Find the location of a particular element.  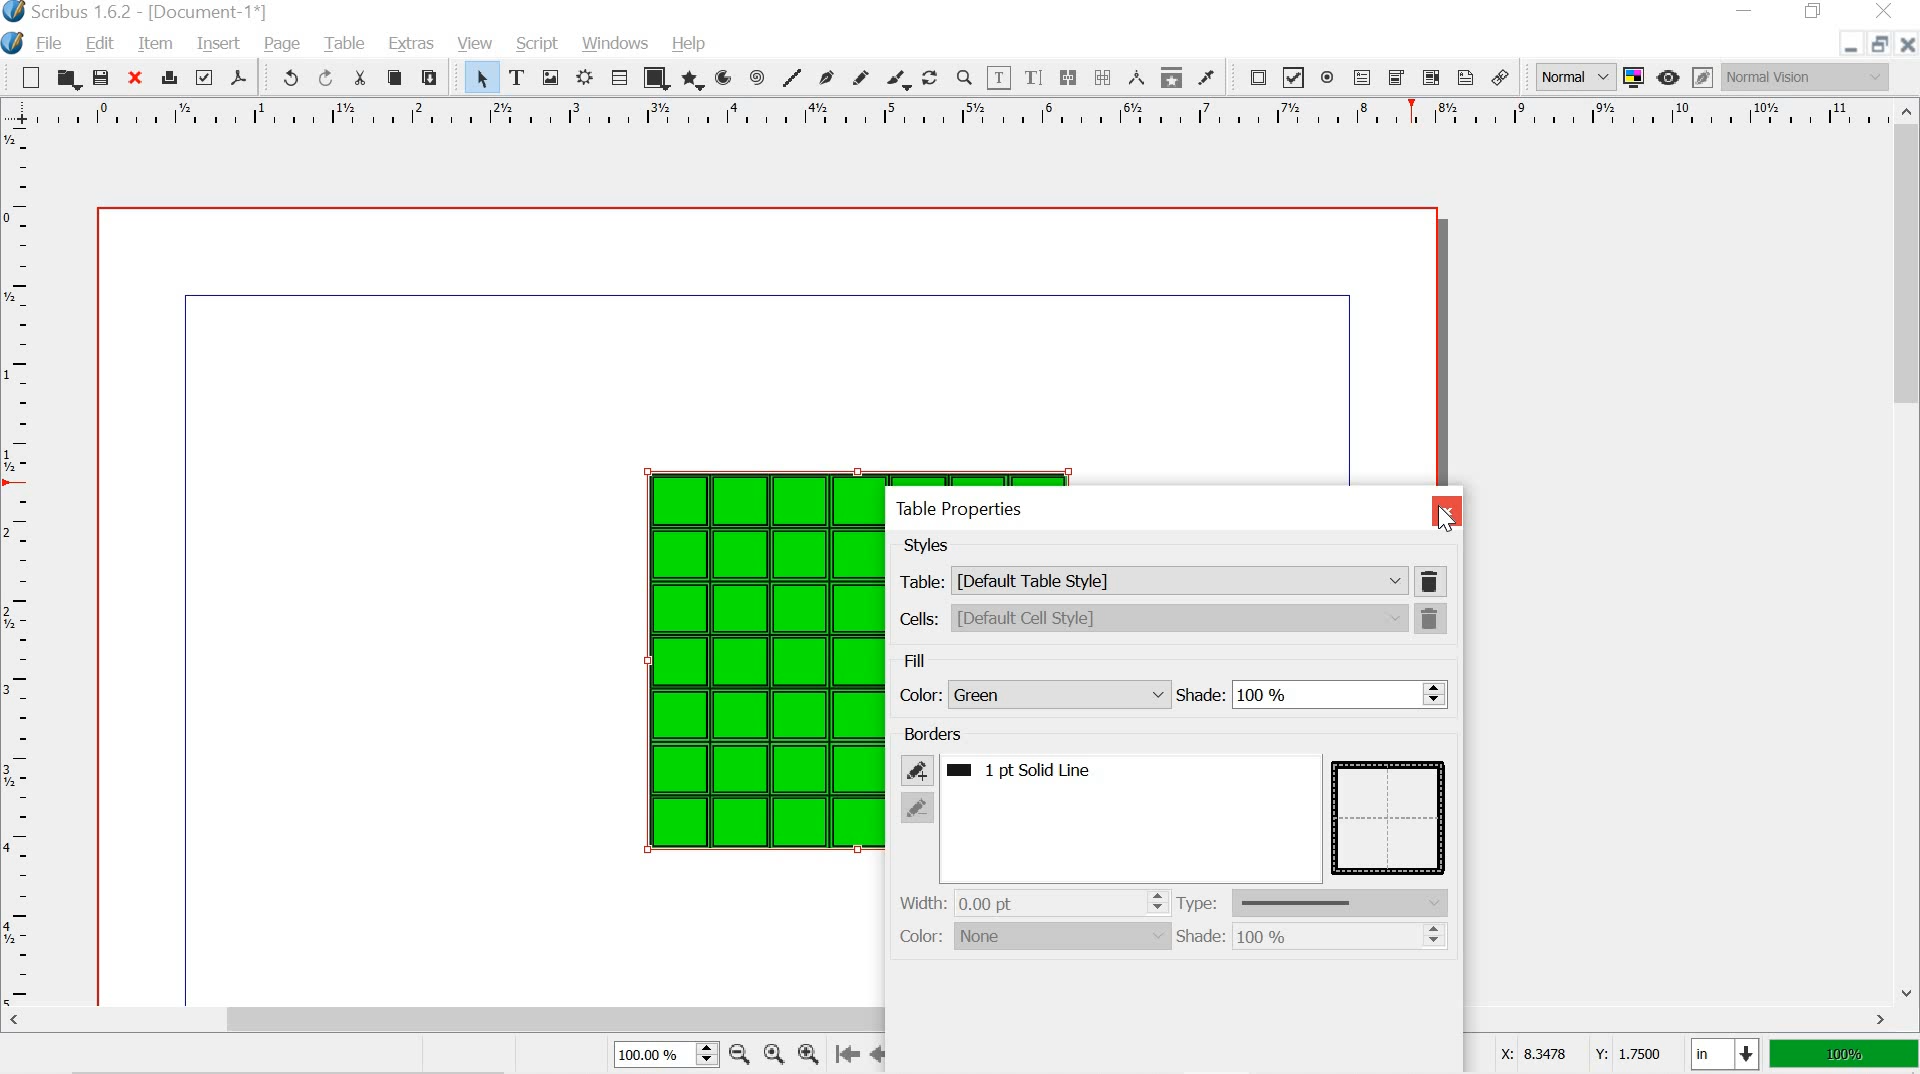

100% is located at coordinates (1841, 1055).